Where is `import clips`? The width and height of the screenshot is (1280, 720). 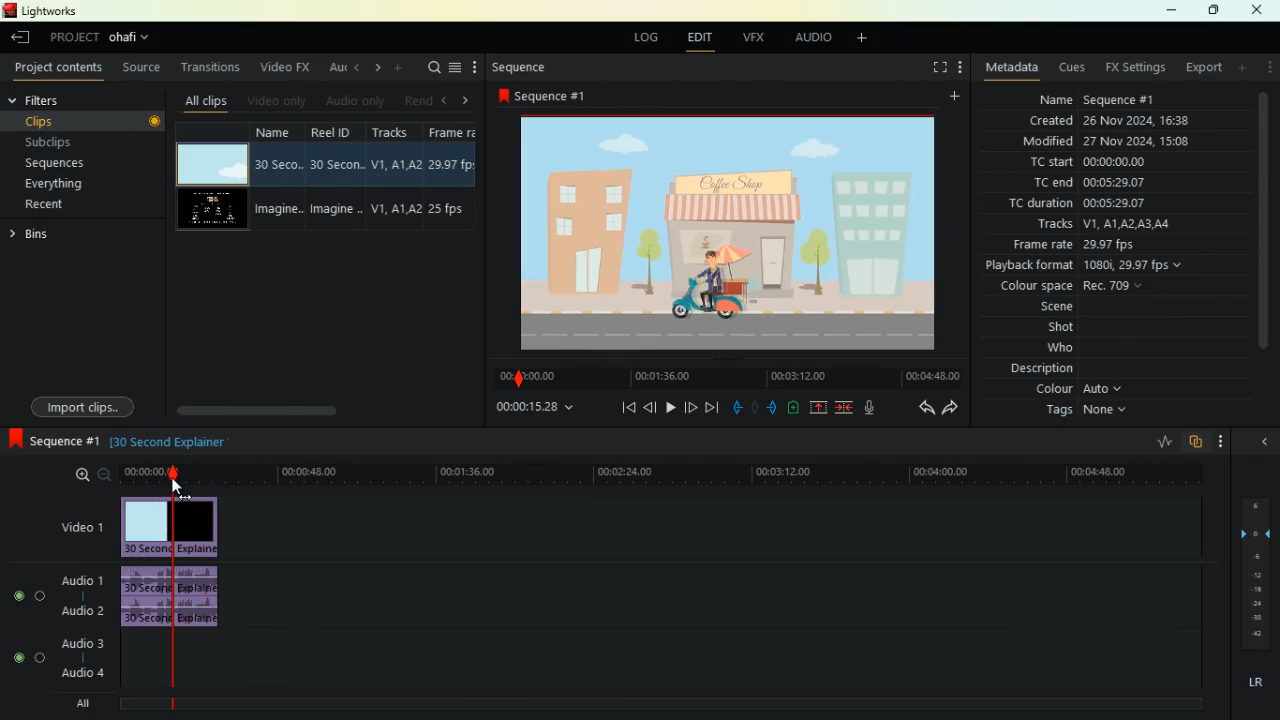
import clips is located at coordinates (78, 406).